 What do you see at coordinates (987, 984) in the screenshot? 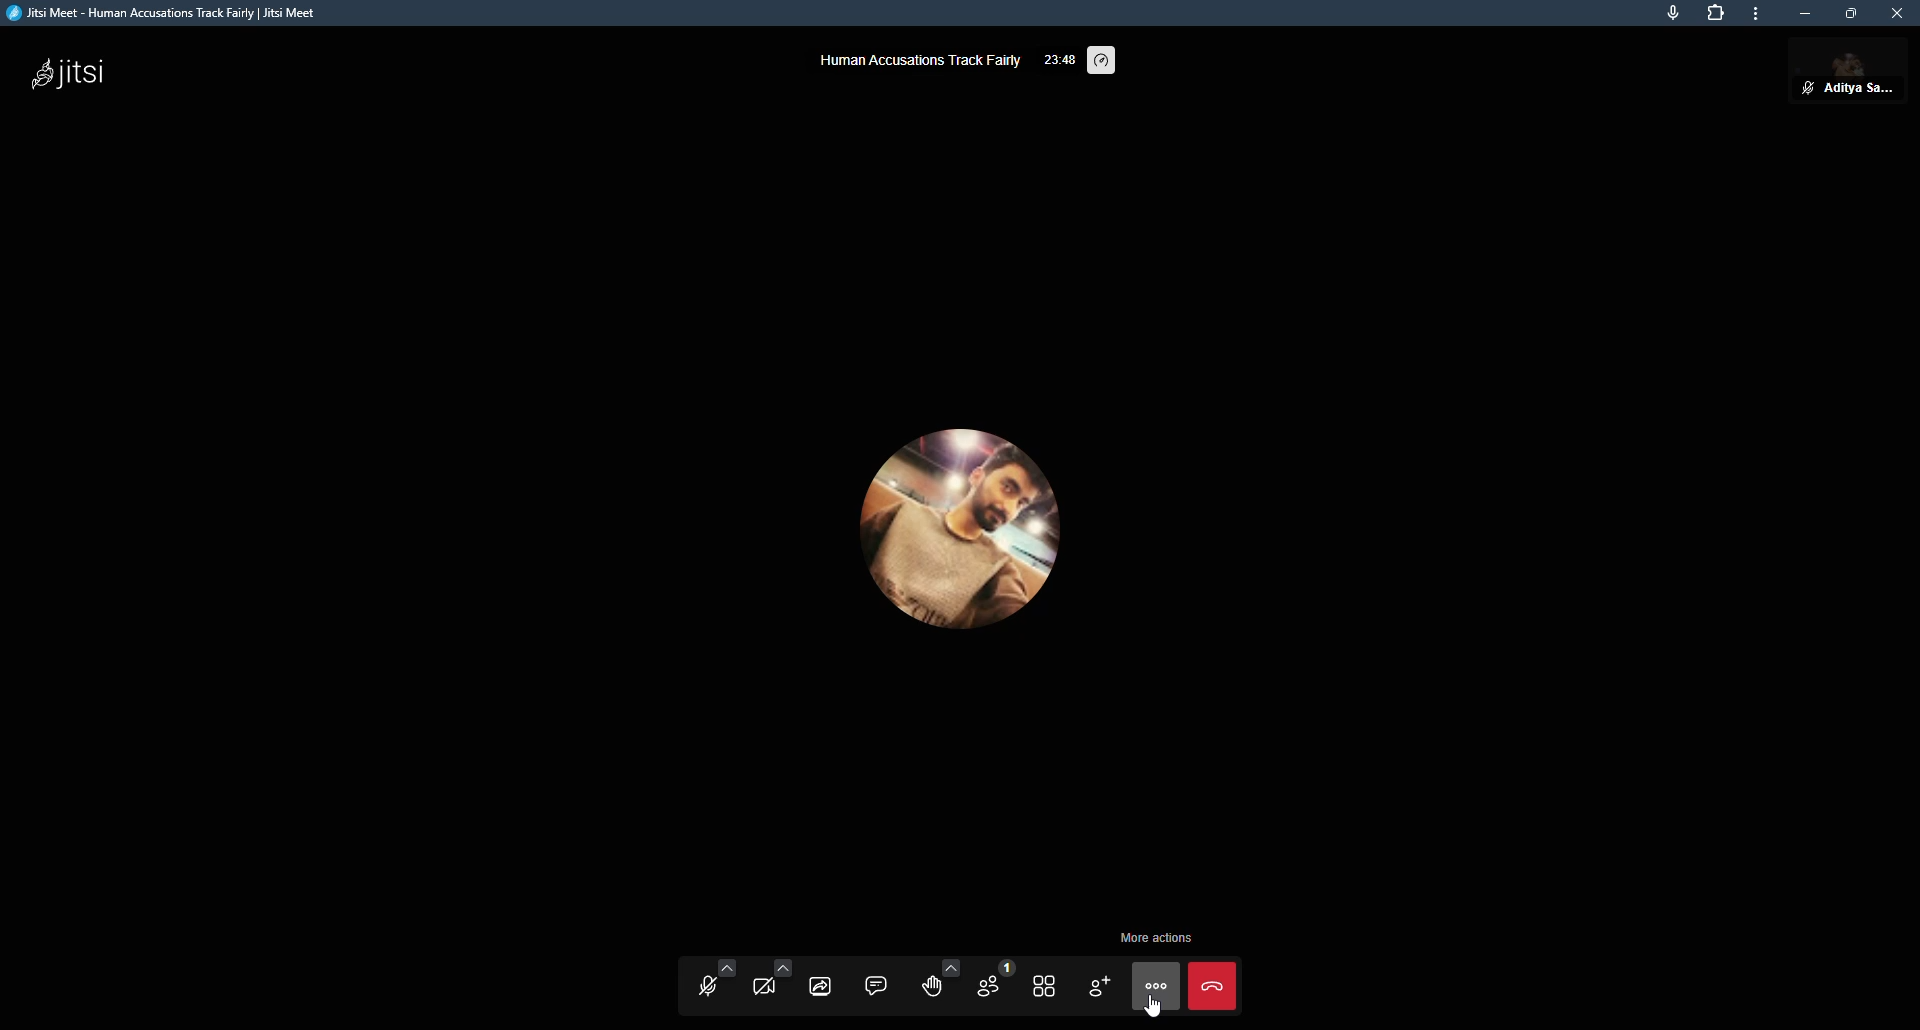
I see `participants` at bounding box center [987, 984].